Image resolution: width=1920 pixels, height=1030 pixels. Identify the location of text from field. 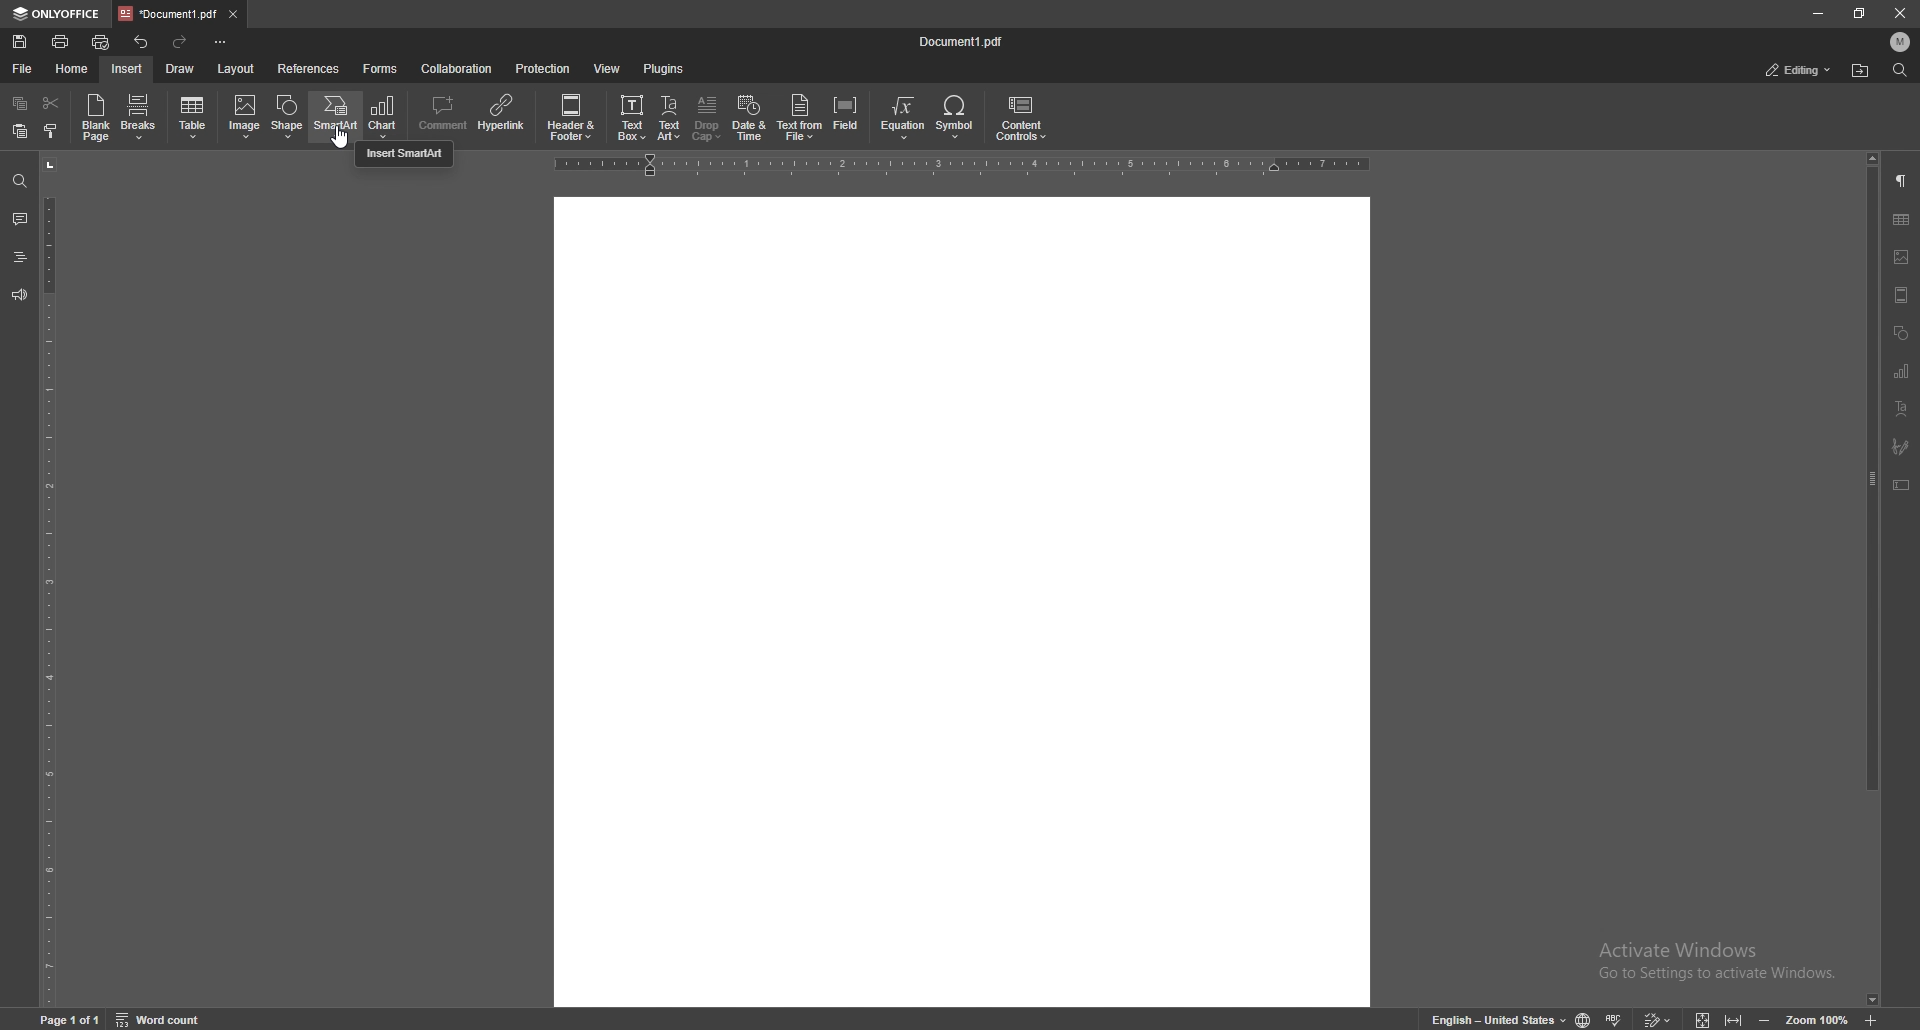
(800, 116).